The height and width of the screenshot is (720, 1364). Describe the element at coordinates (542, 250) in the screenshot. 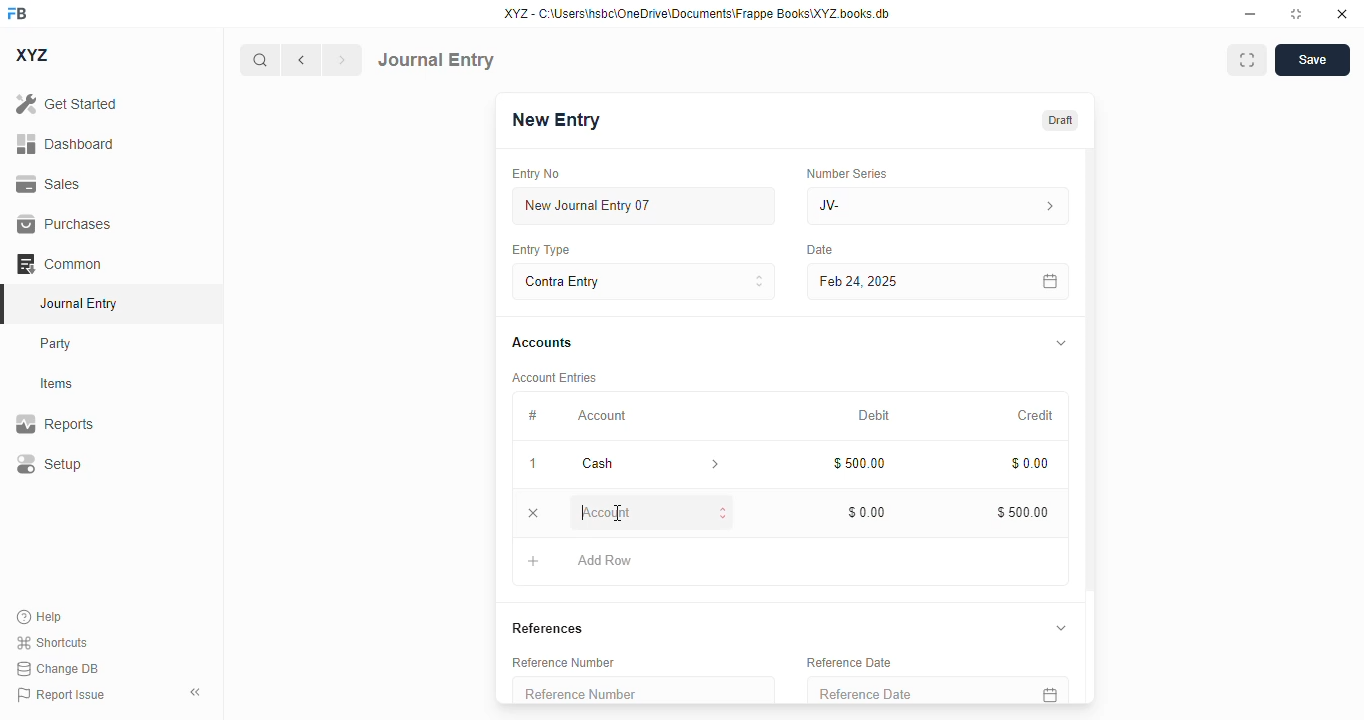

I see `entry type` at that location.